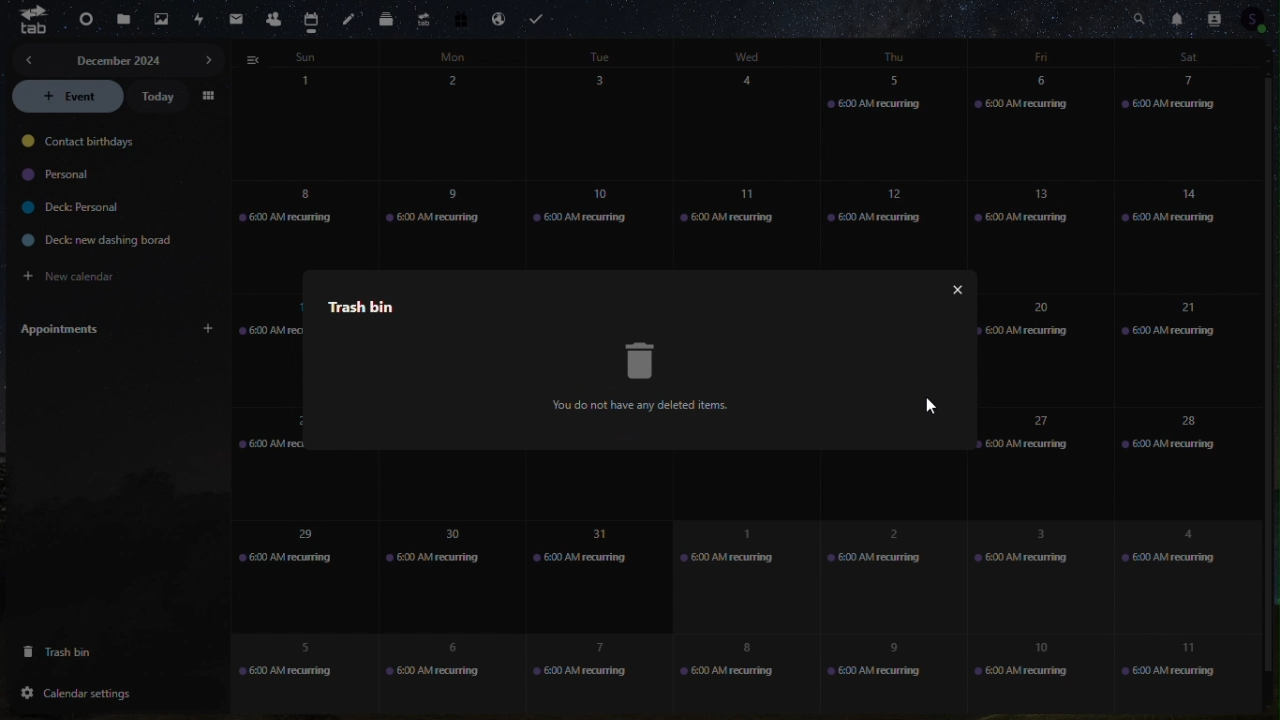  I want to click on close, so click(951, 271).